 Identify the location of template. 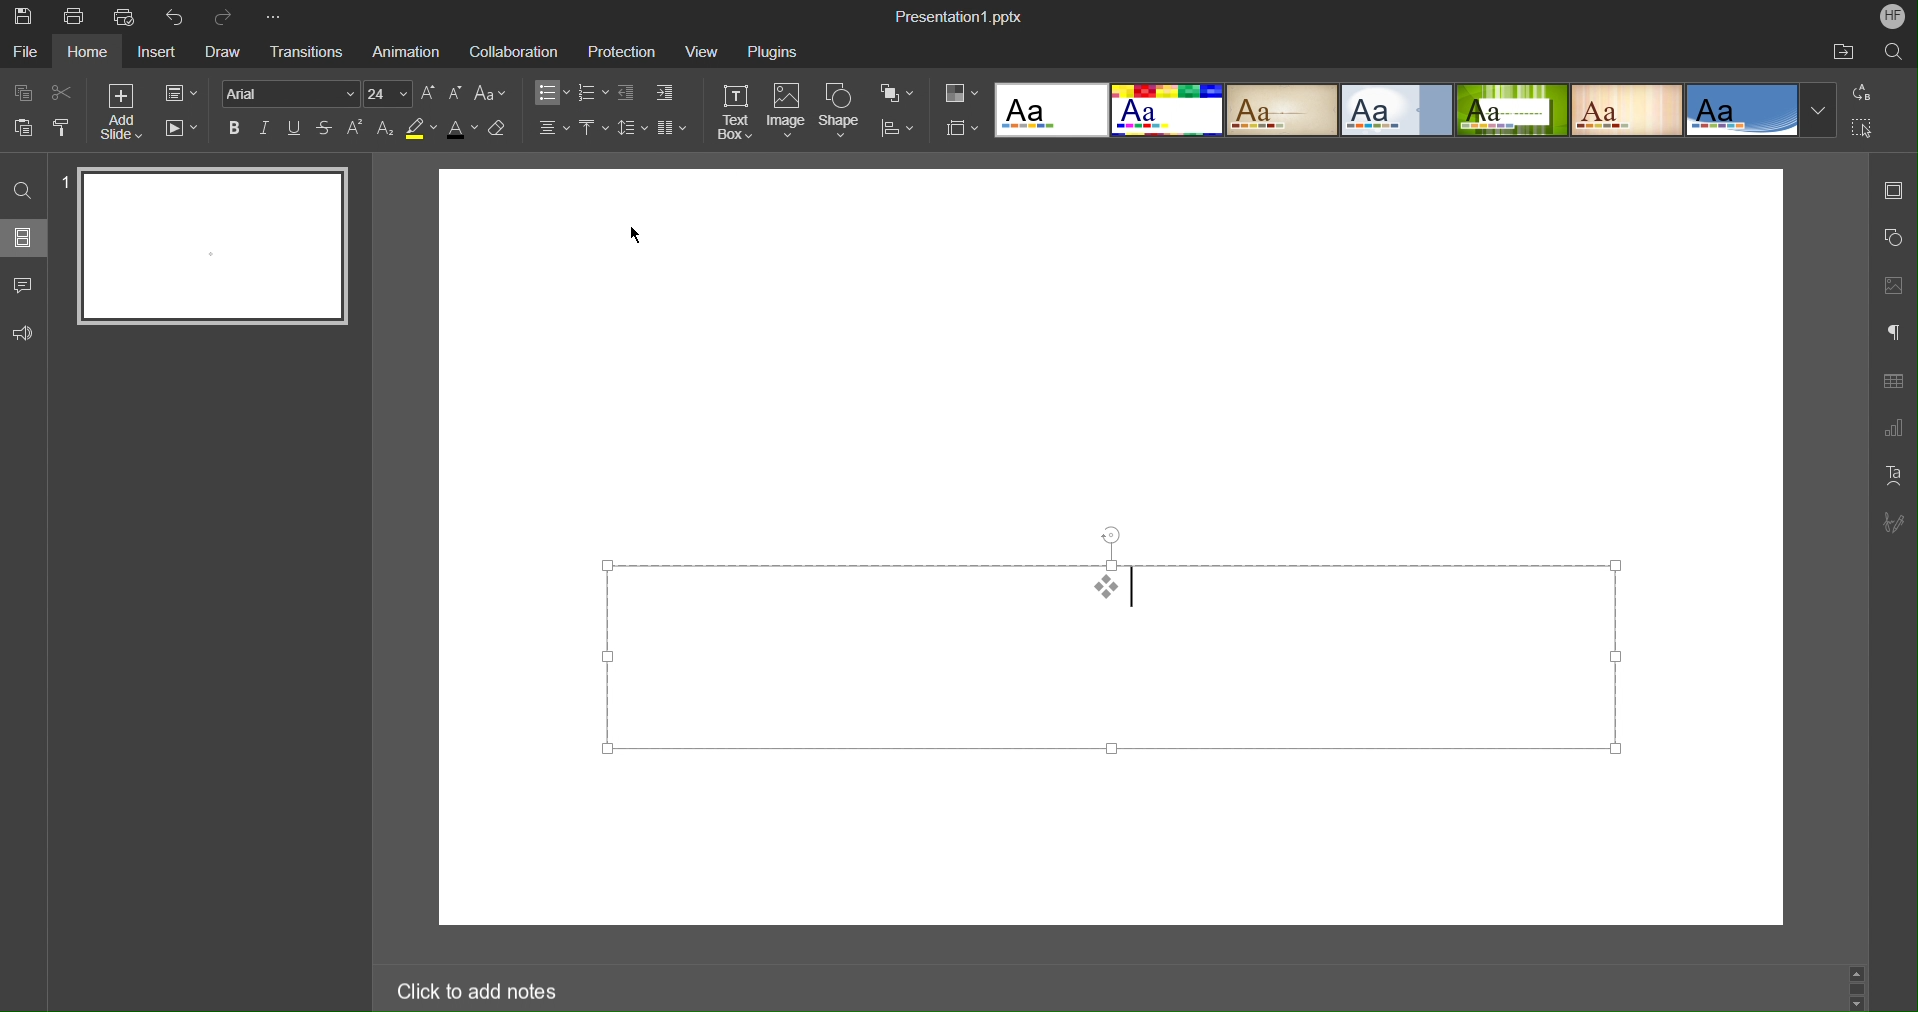
(1626, 110).